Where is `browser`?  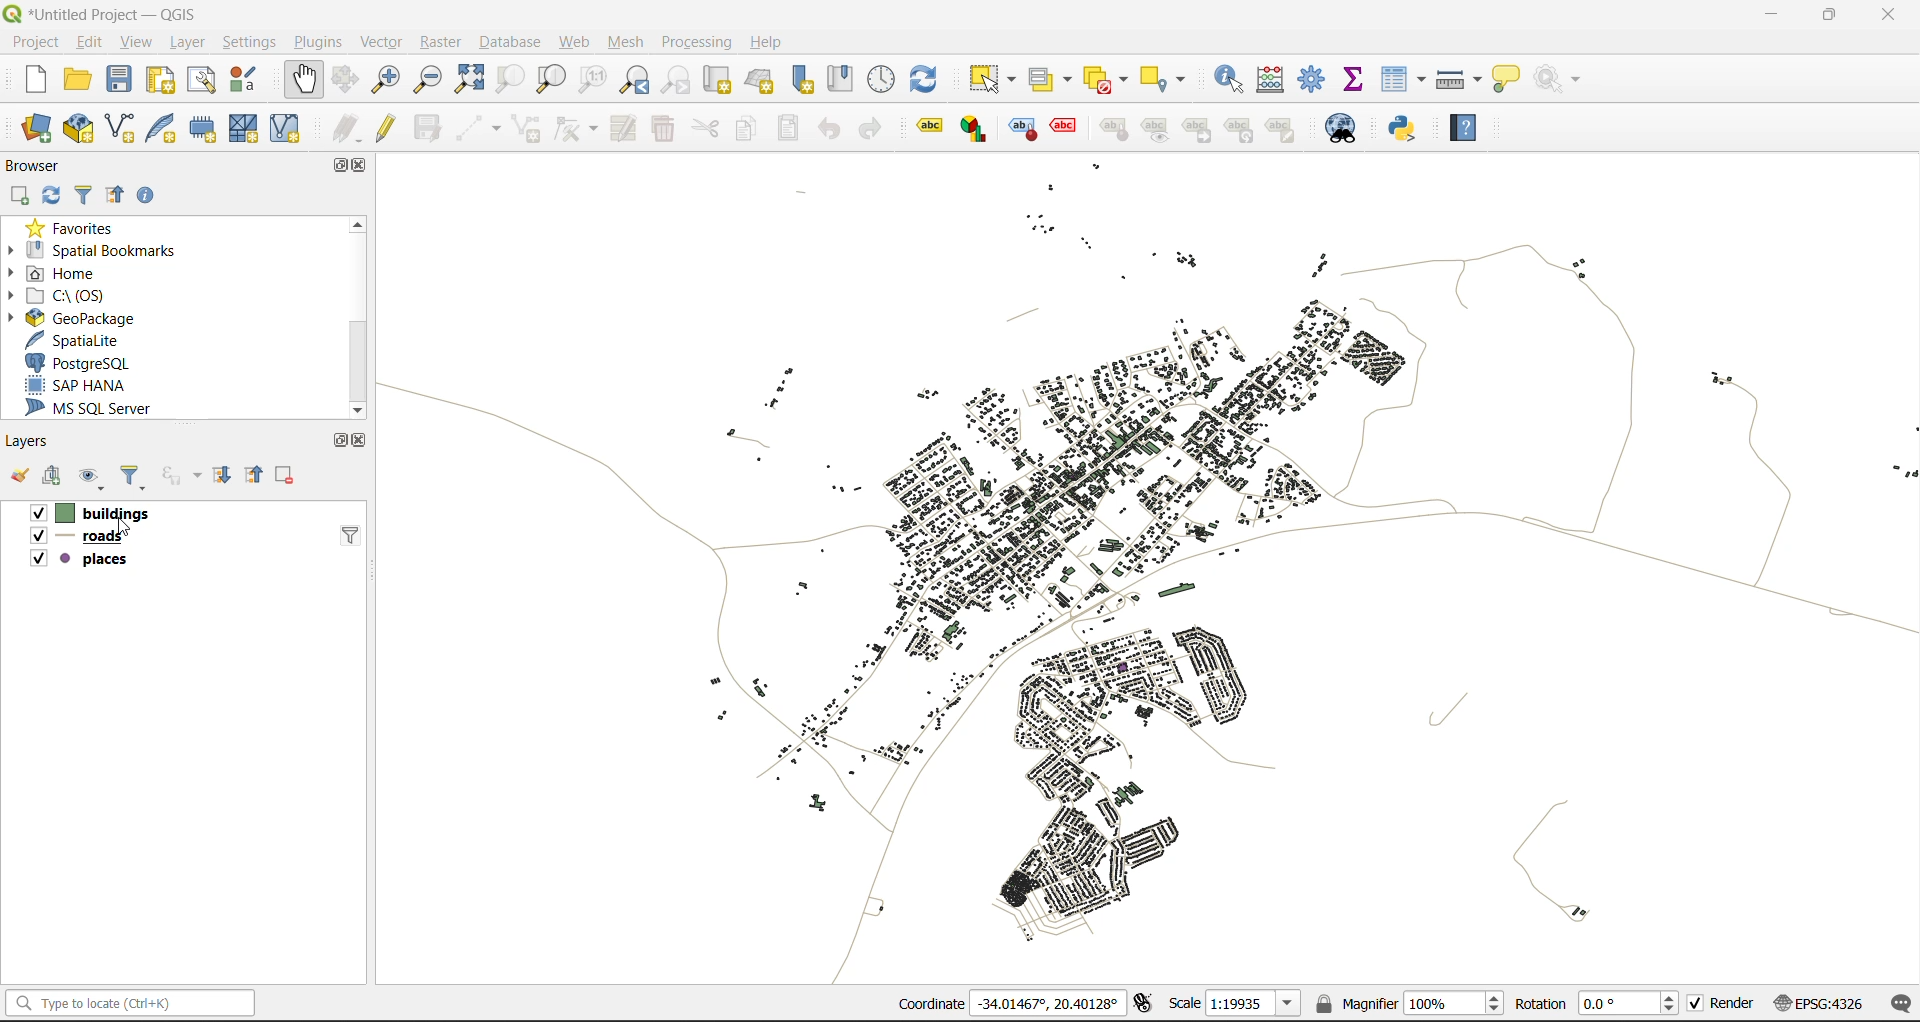 browser is located at coordinates (41, 165).